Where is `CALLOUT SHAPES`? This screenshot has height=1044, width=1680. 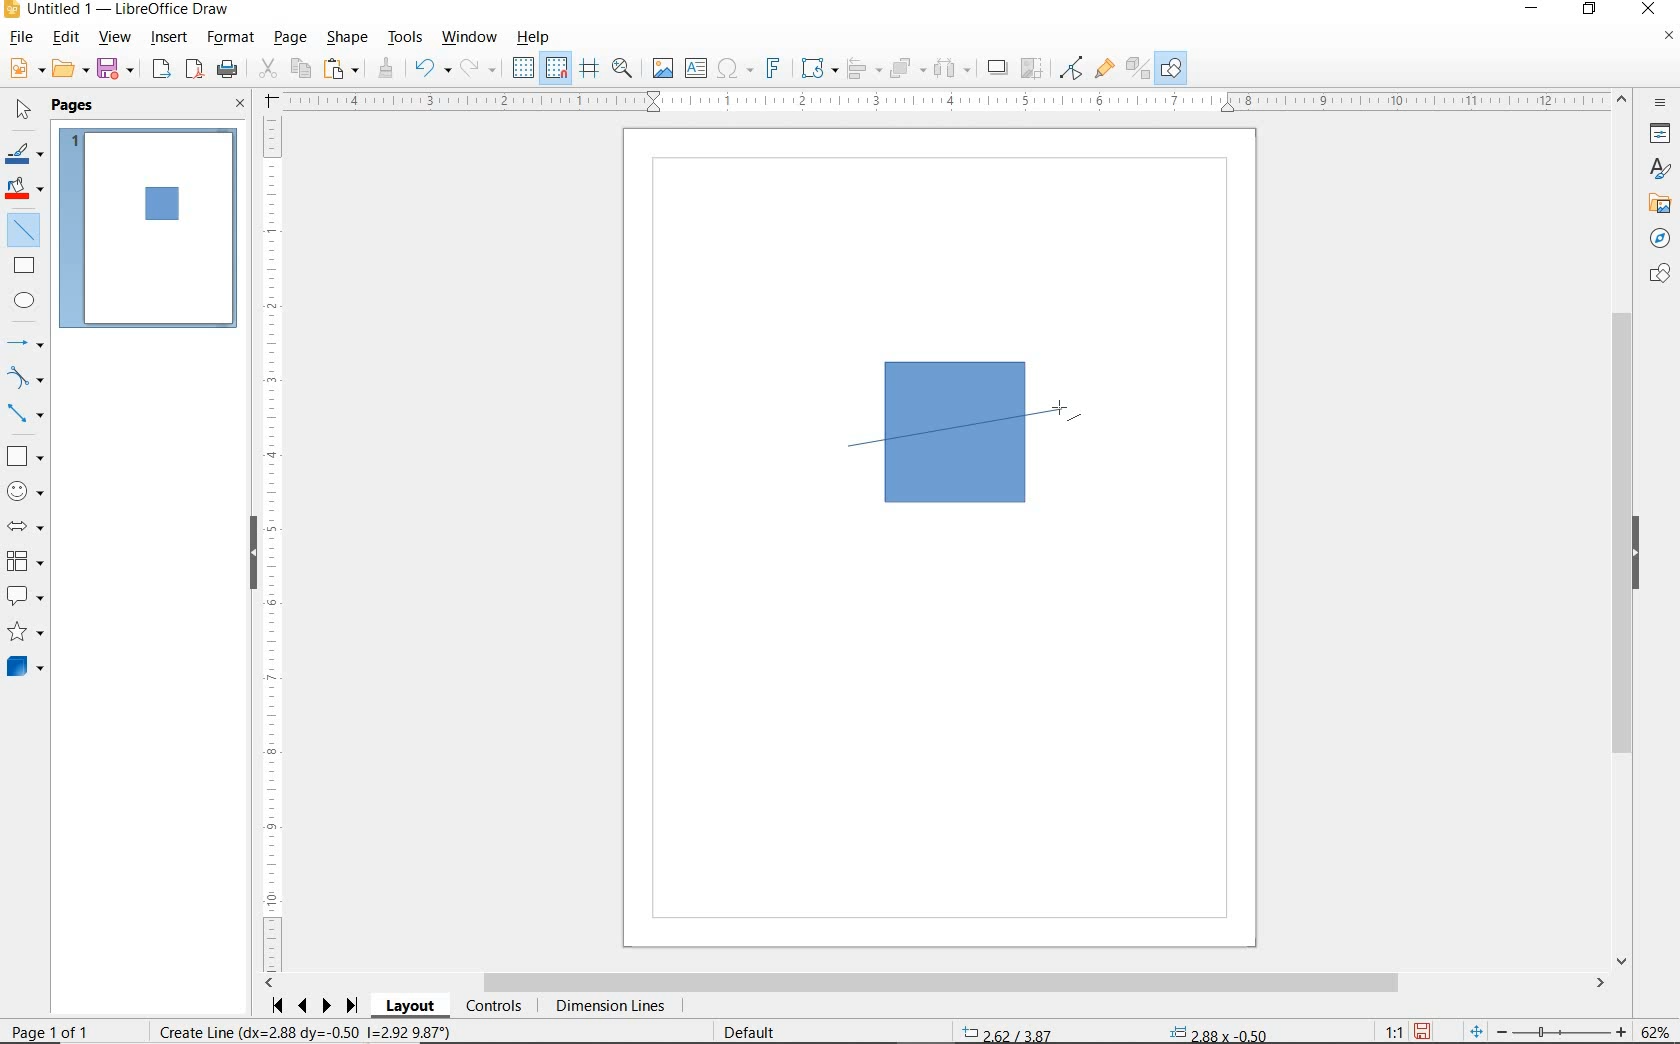 CALLOUT SHAPES is located at coordinates (26, 597).